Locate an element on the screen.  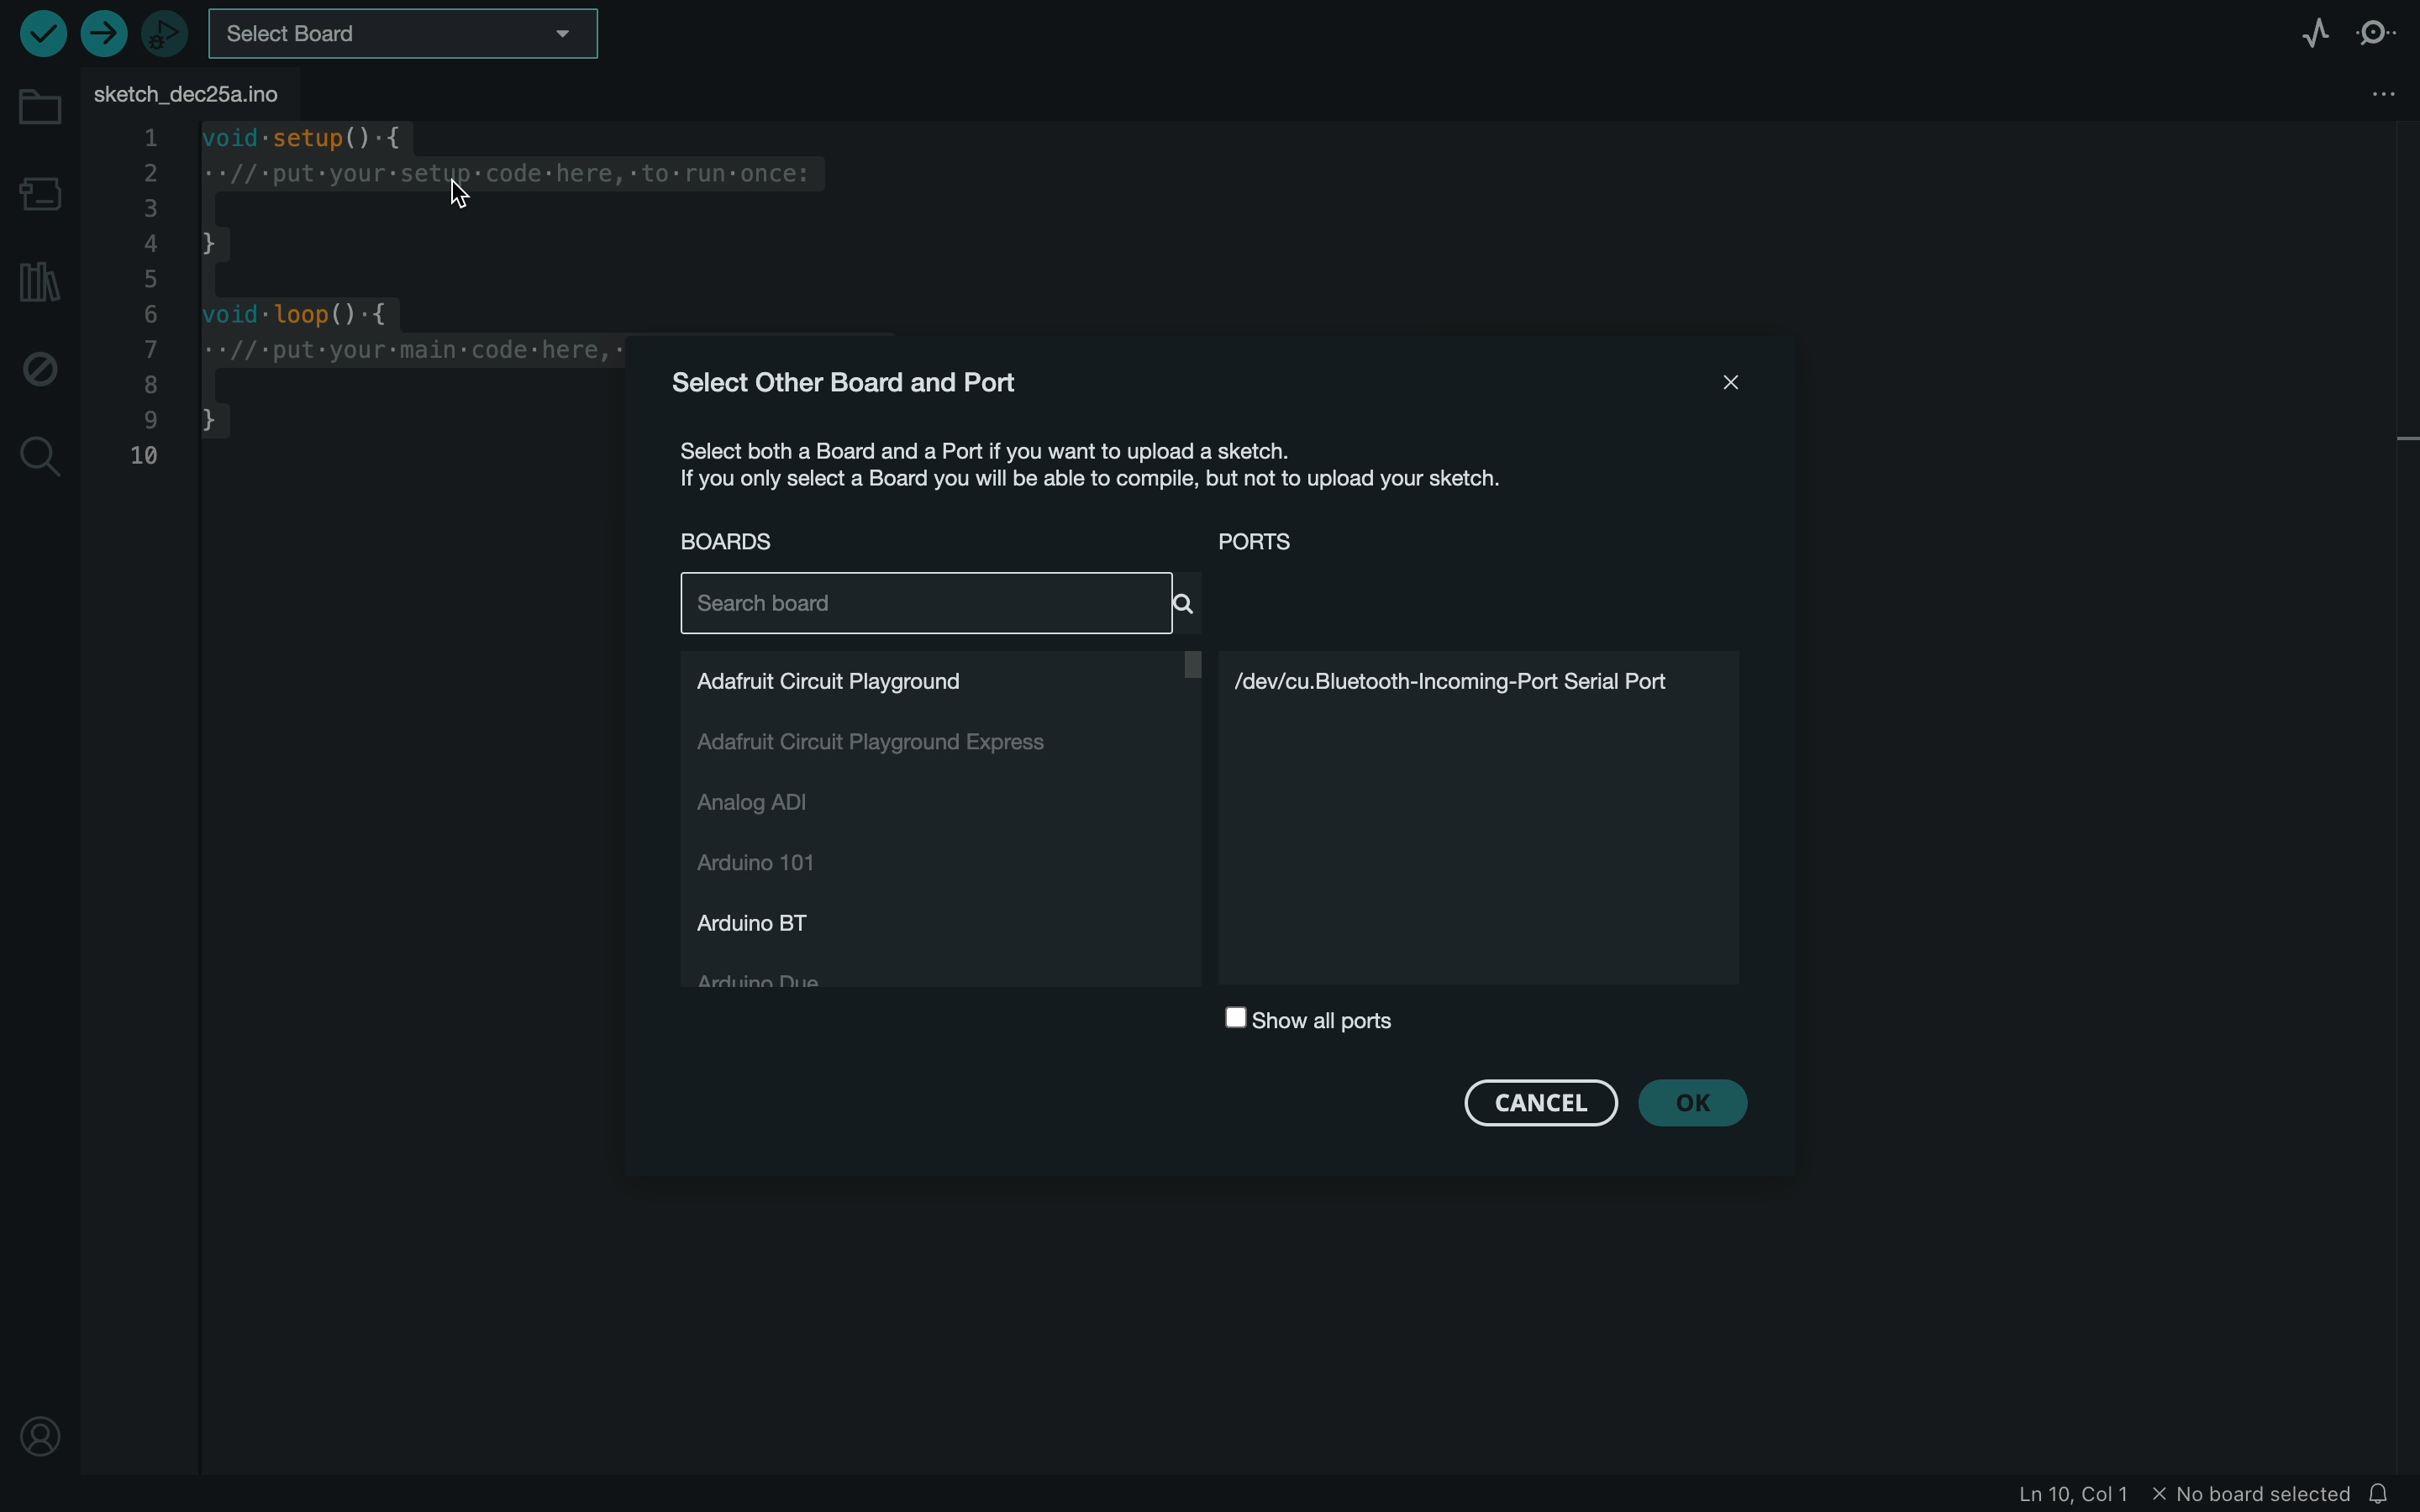
verify is located at coordinates (43, 33).